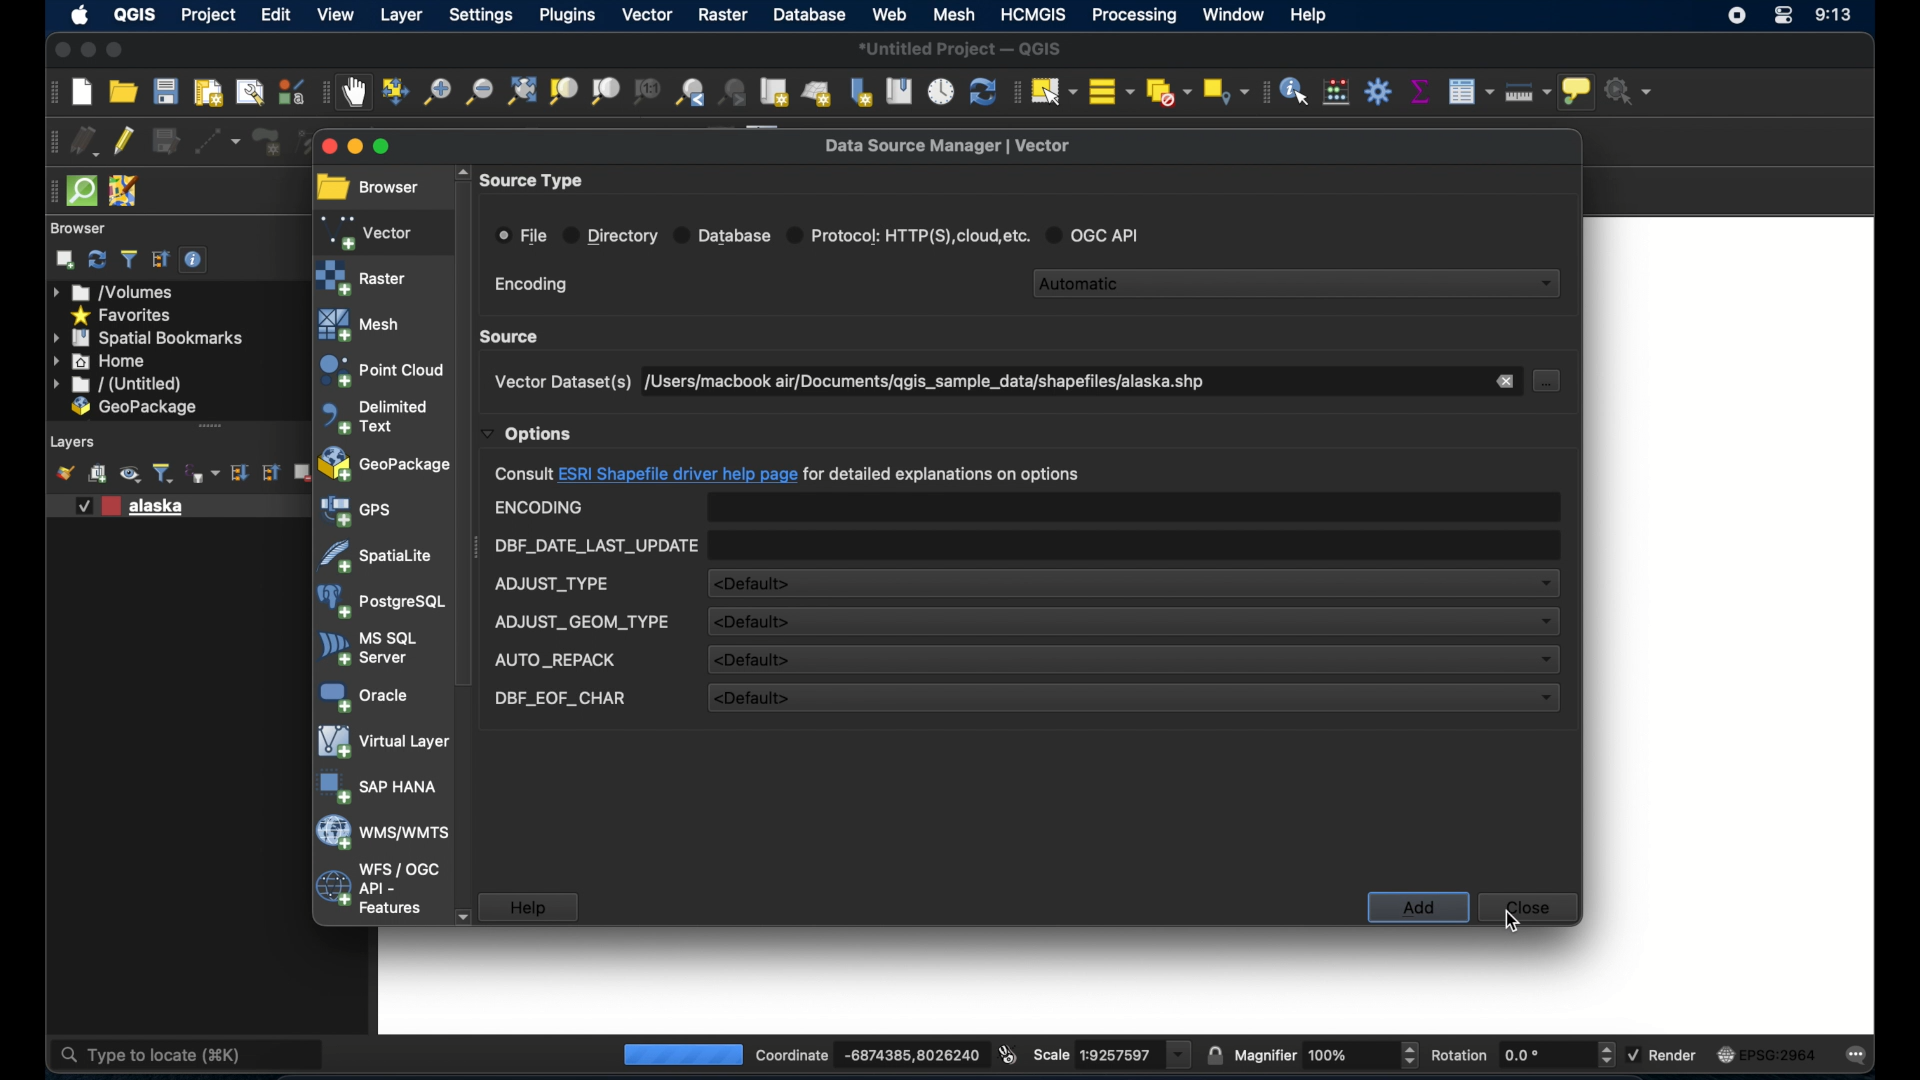  What do you see at coordinates (167, 93) in the screenshot?
I see `save project` at bounding box center [167, 93].